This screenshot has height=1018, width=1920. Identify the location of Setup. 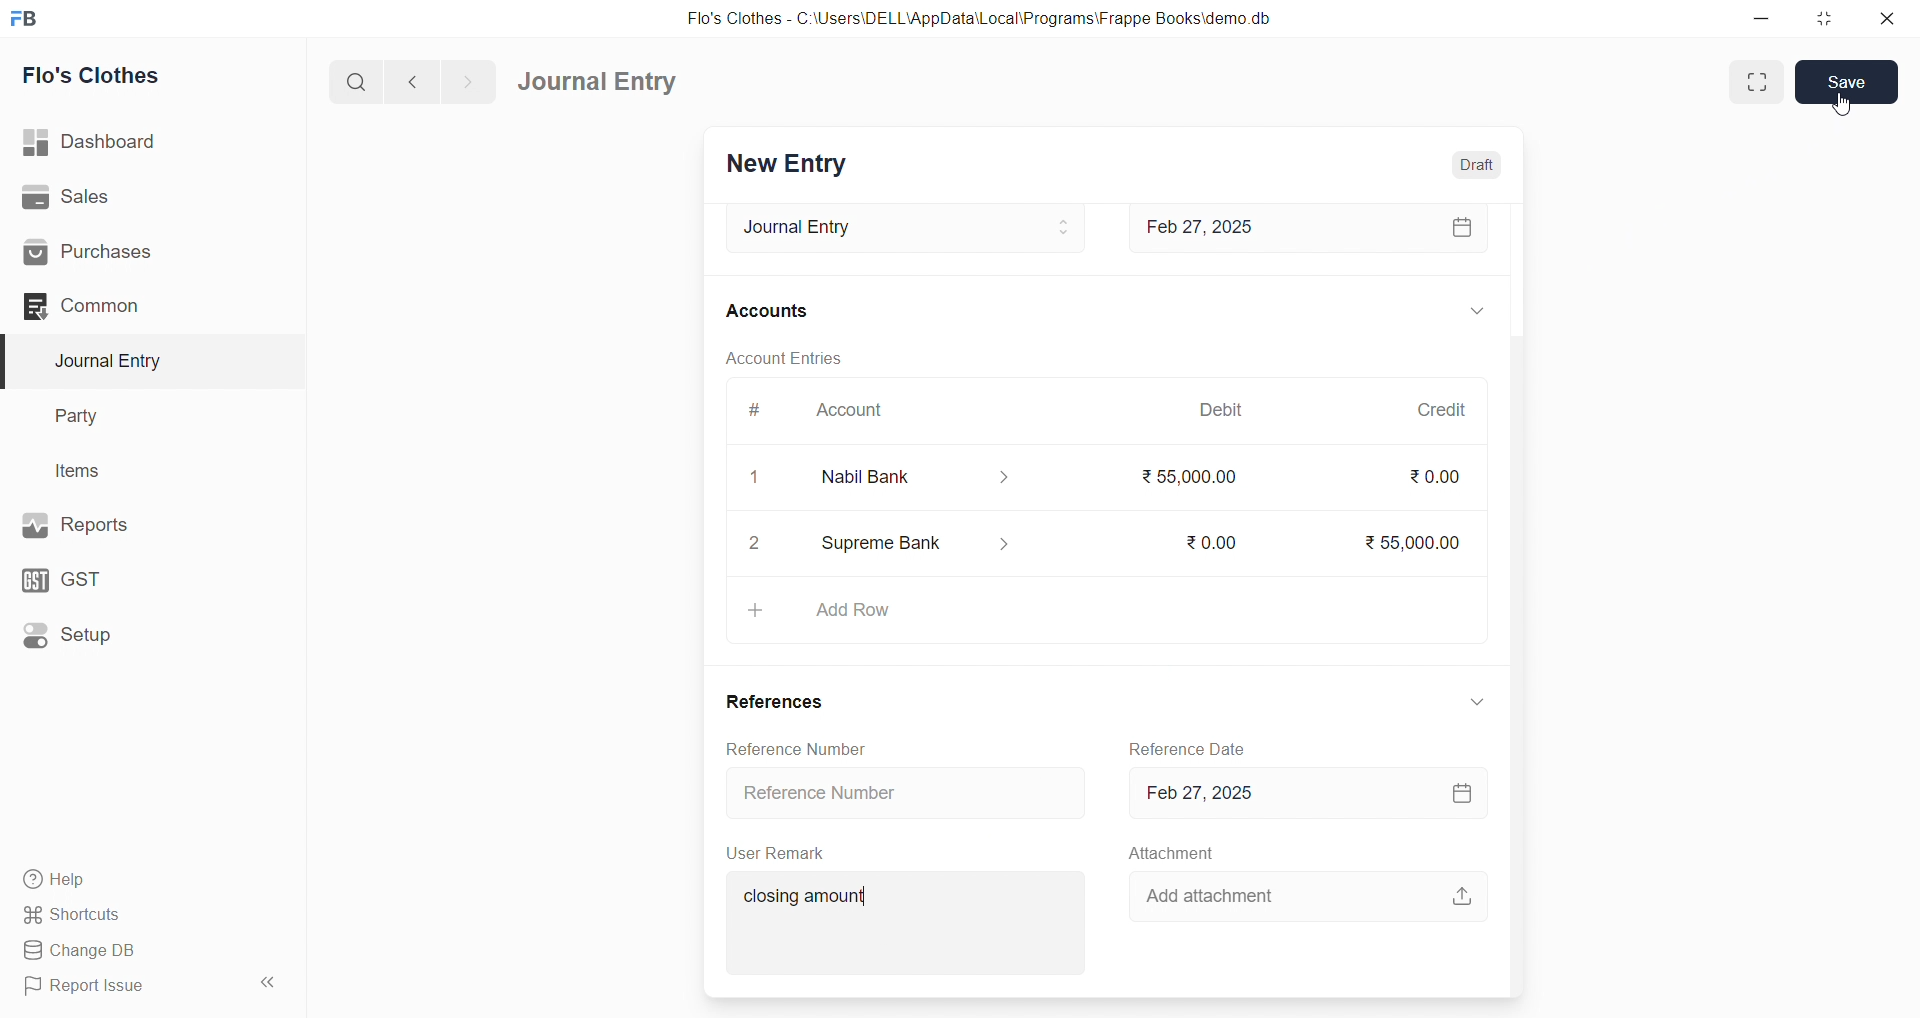
(115, 638).